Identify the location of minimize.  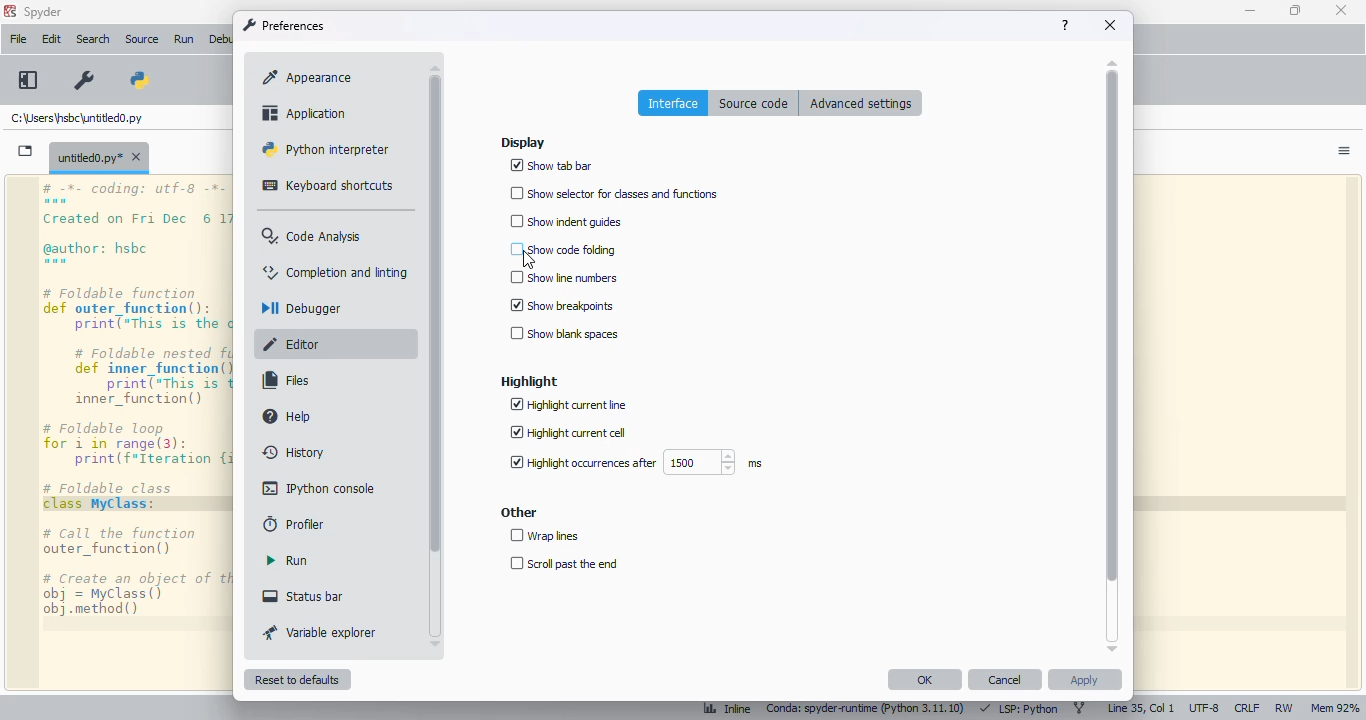
(1250, 11).